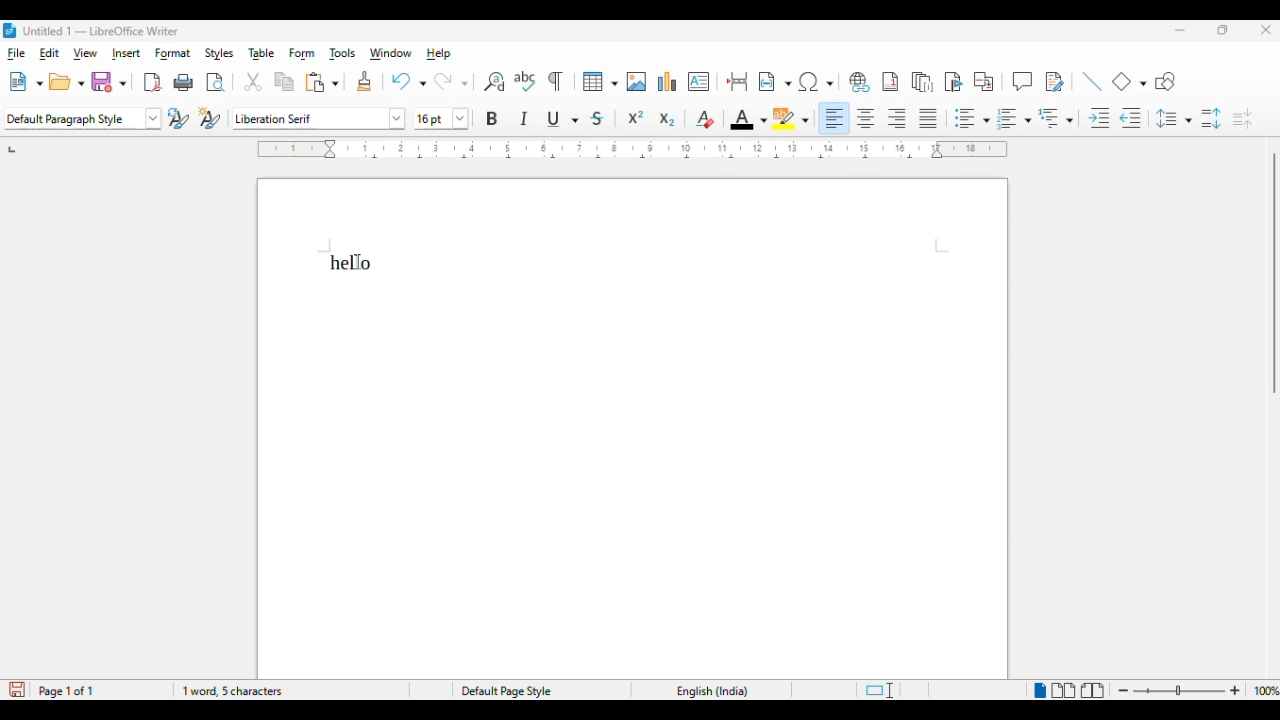  I want to click on word and character count, so click(231, 691).